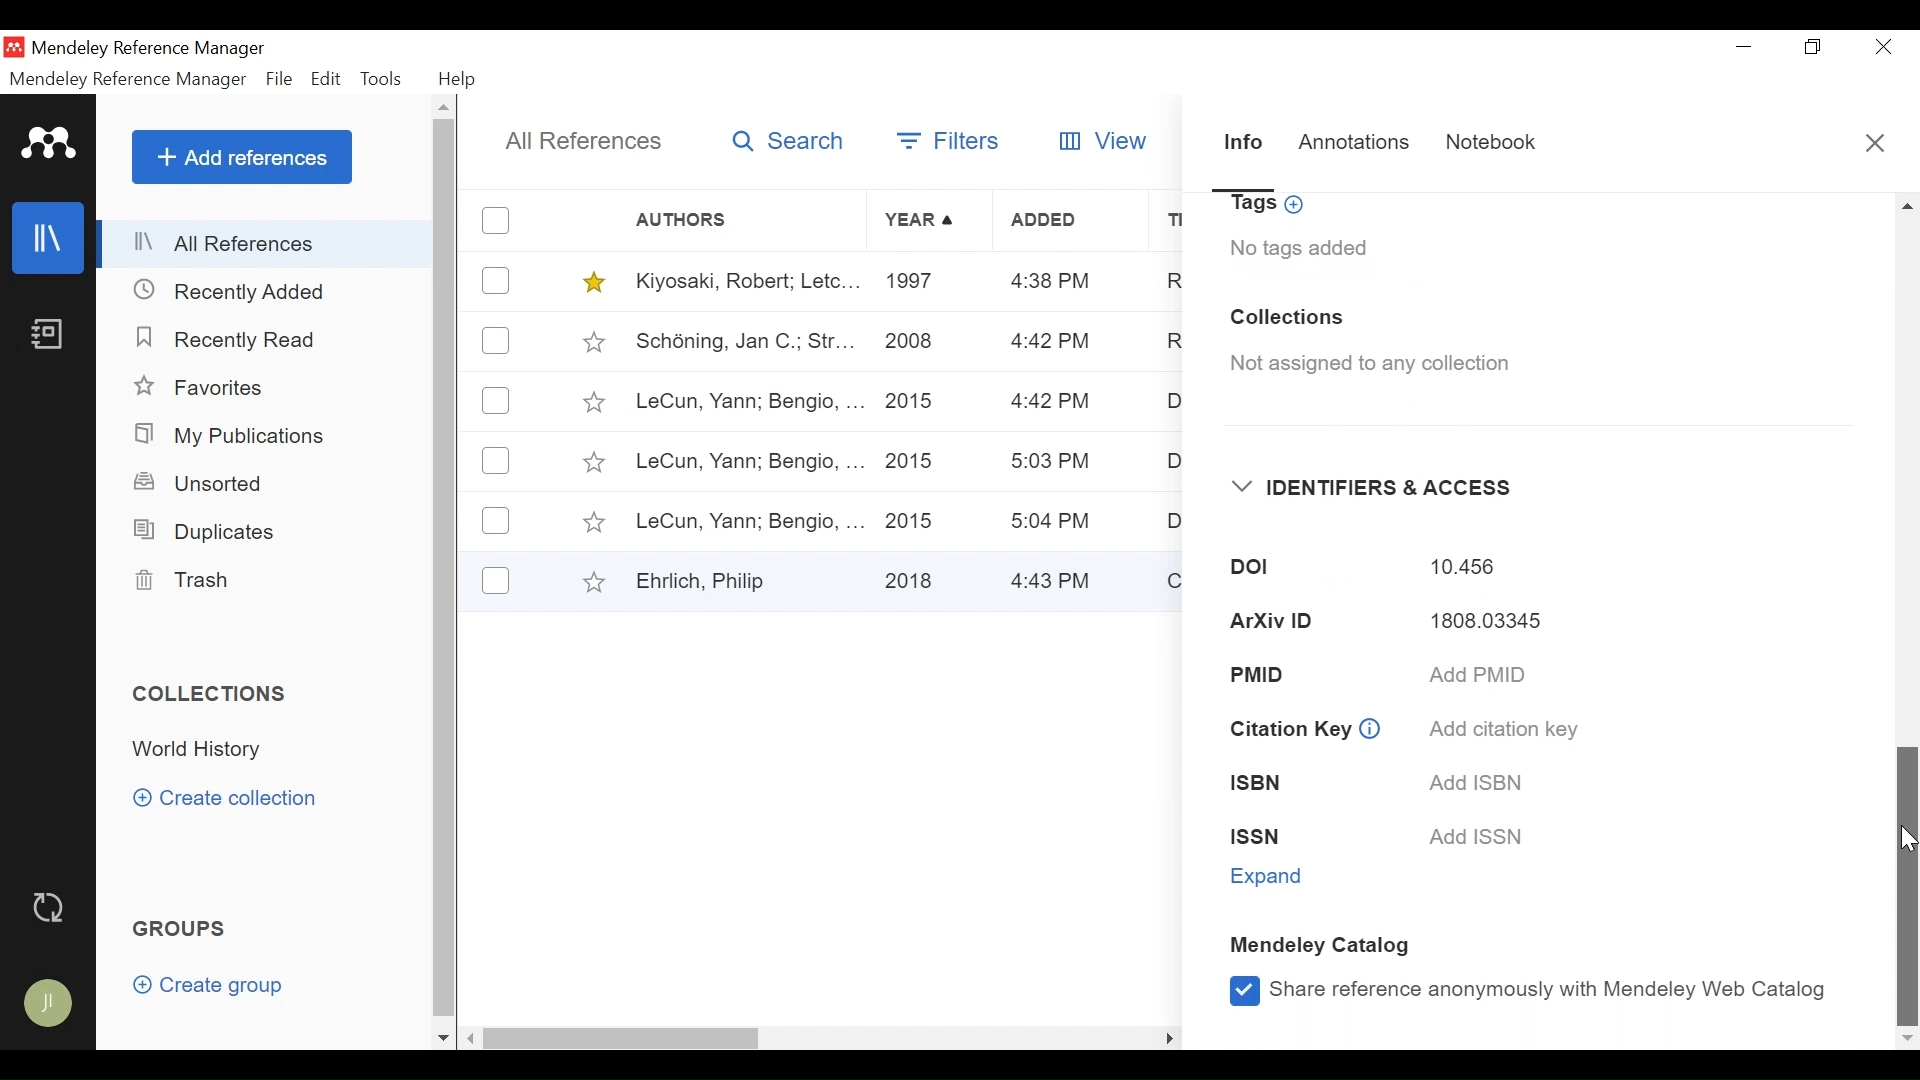 The height and width of the screenshot is (1080, 1920). Describe the element at coordinates (14, 47) in the screenshot. I see `Mendeley Desktop Icon` at that location.